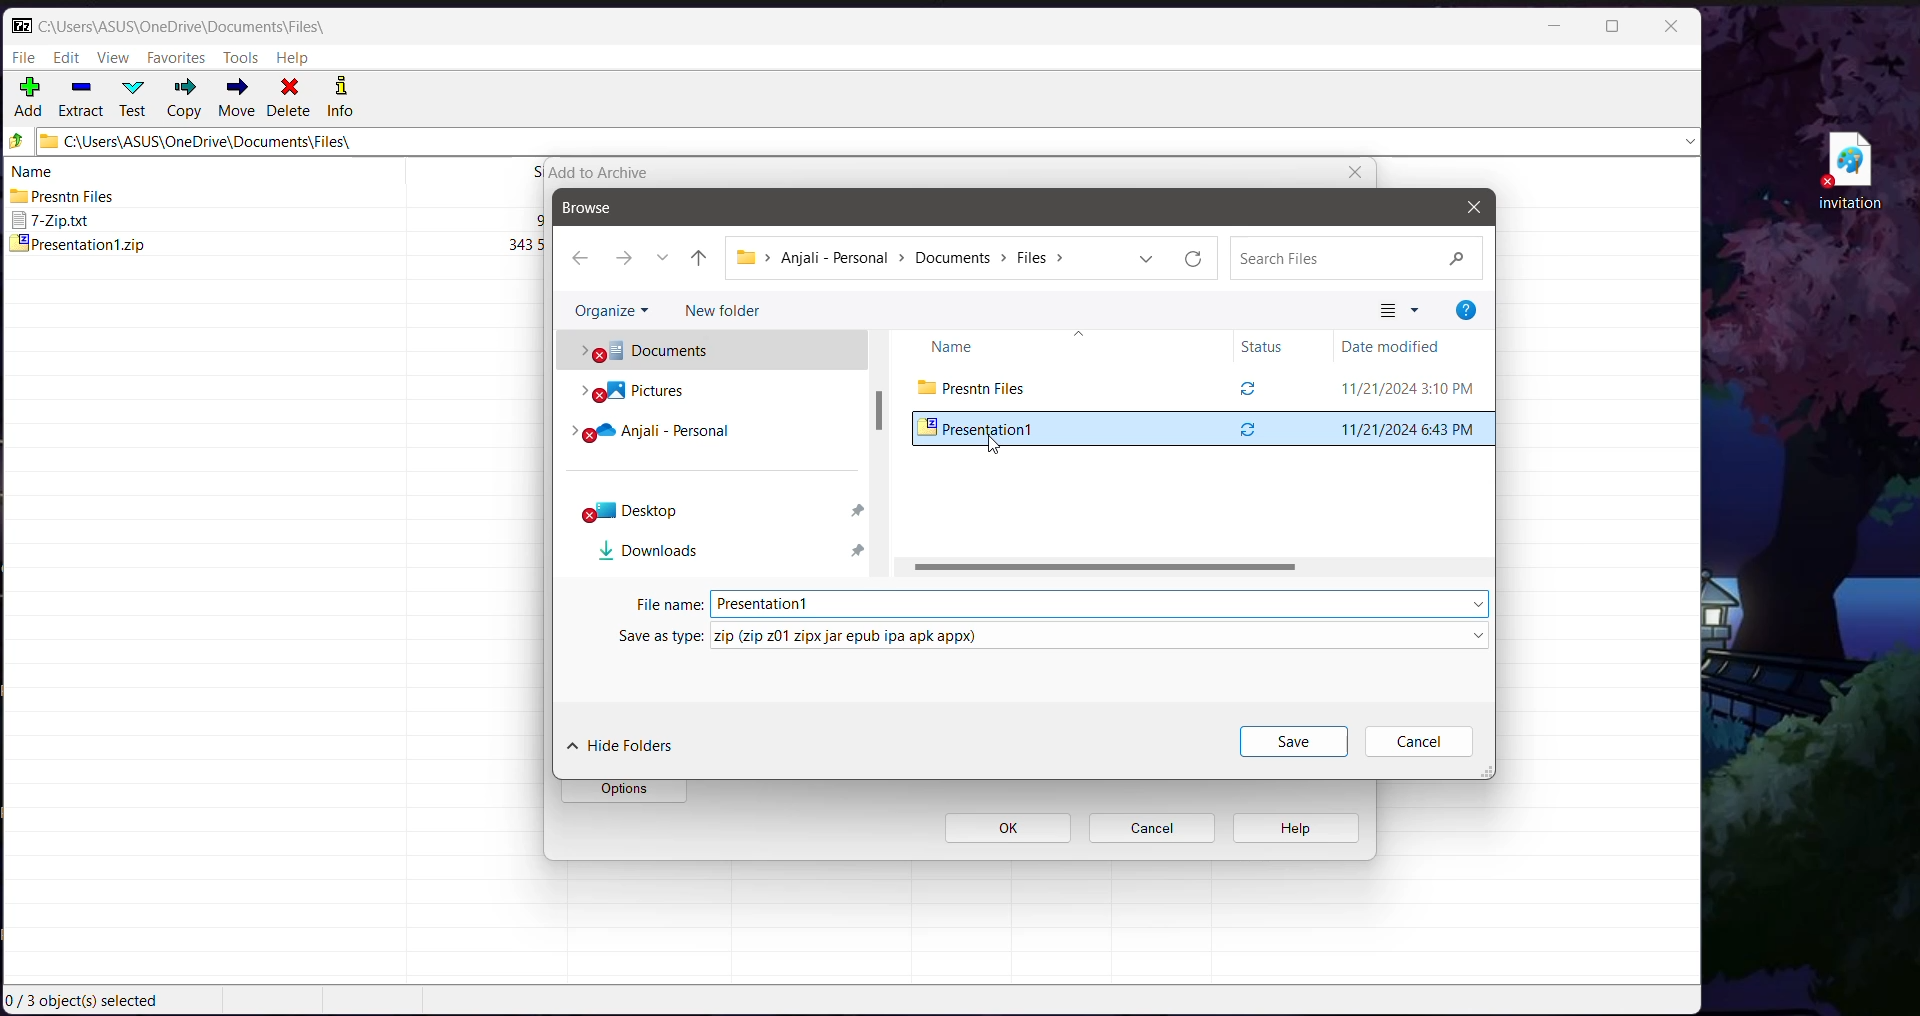  I want to click on Help, so click(1467, 309).